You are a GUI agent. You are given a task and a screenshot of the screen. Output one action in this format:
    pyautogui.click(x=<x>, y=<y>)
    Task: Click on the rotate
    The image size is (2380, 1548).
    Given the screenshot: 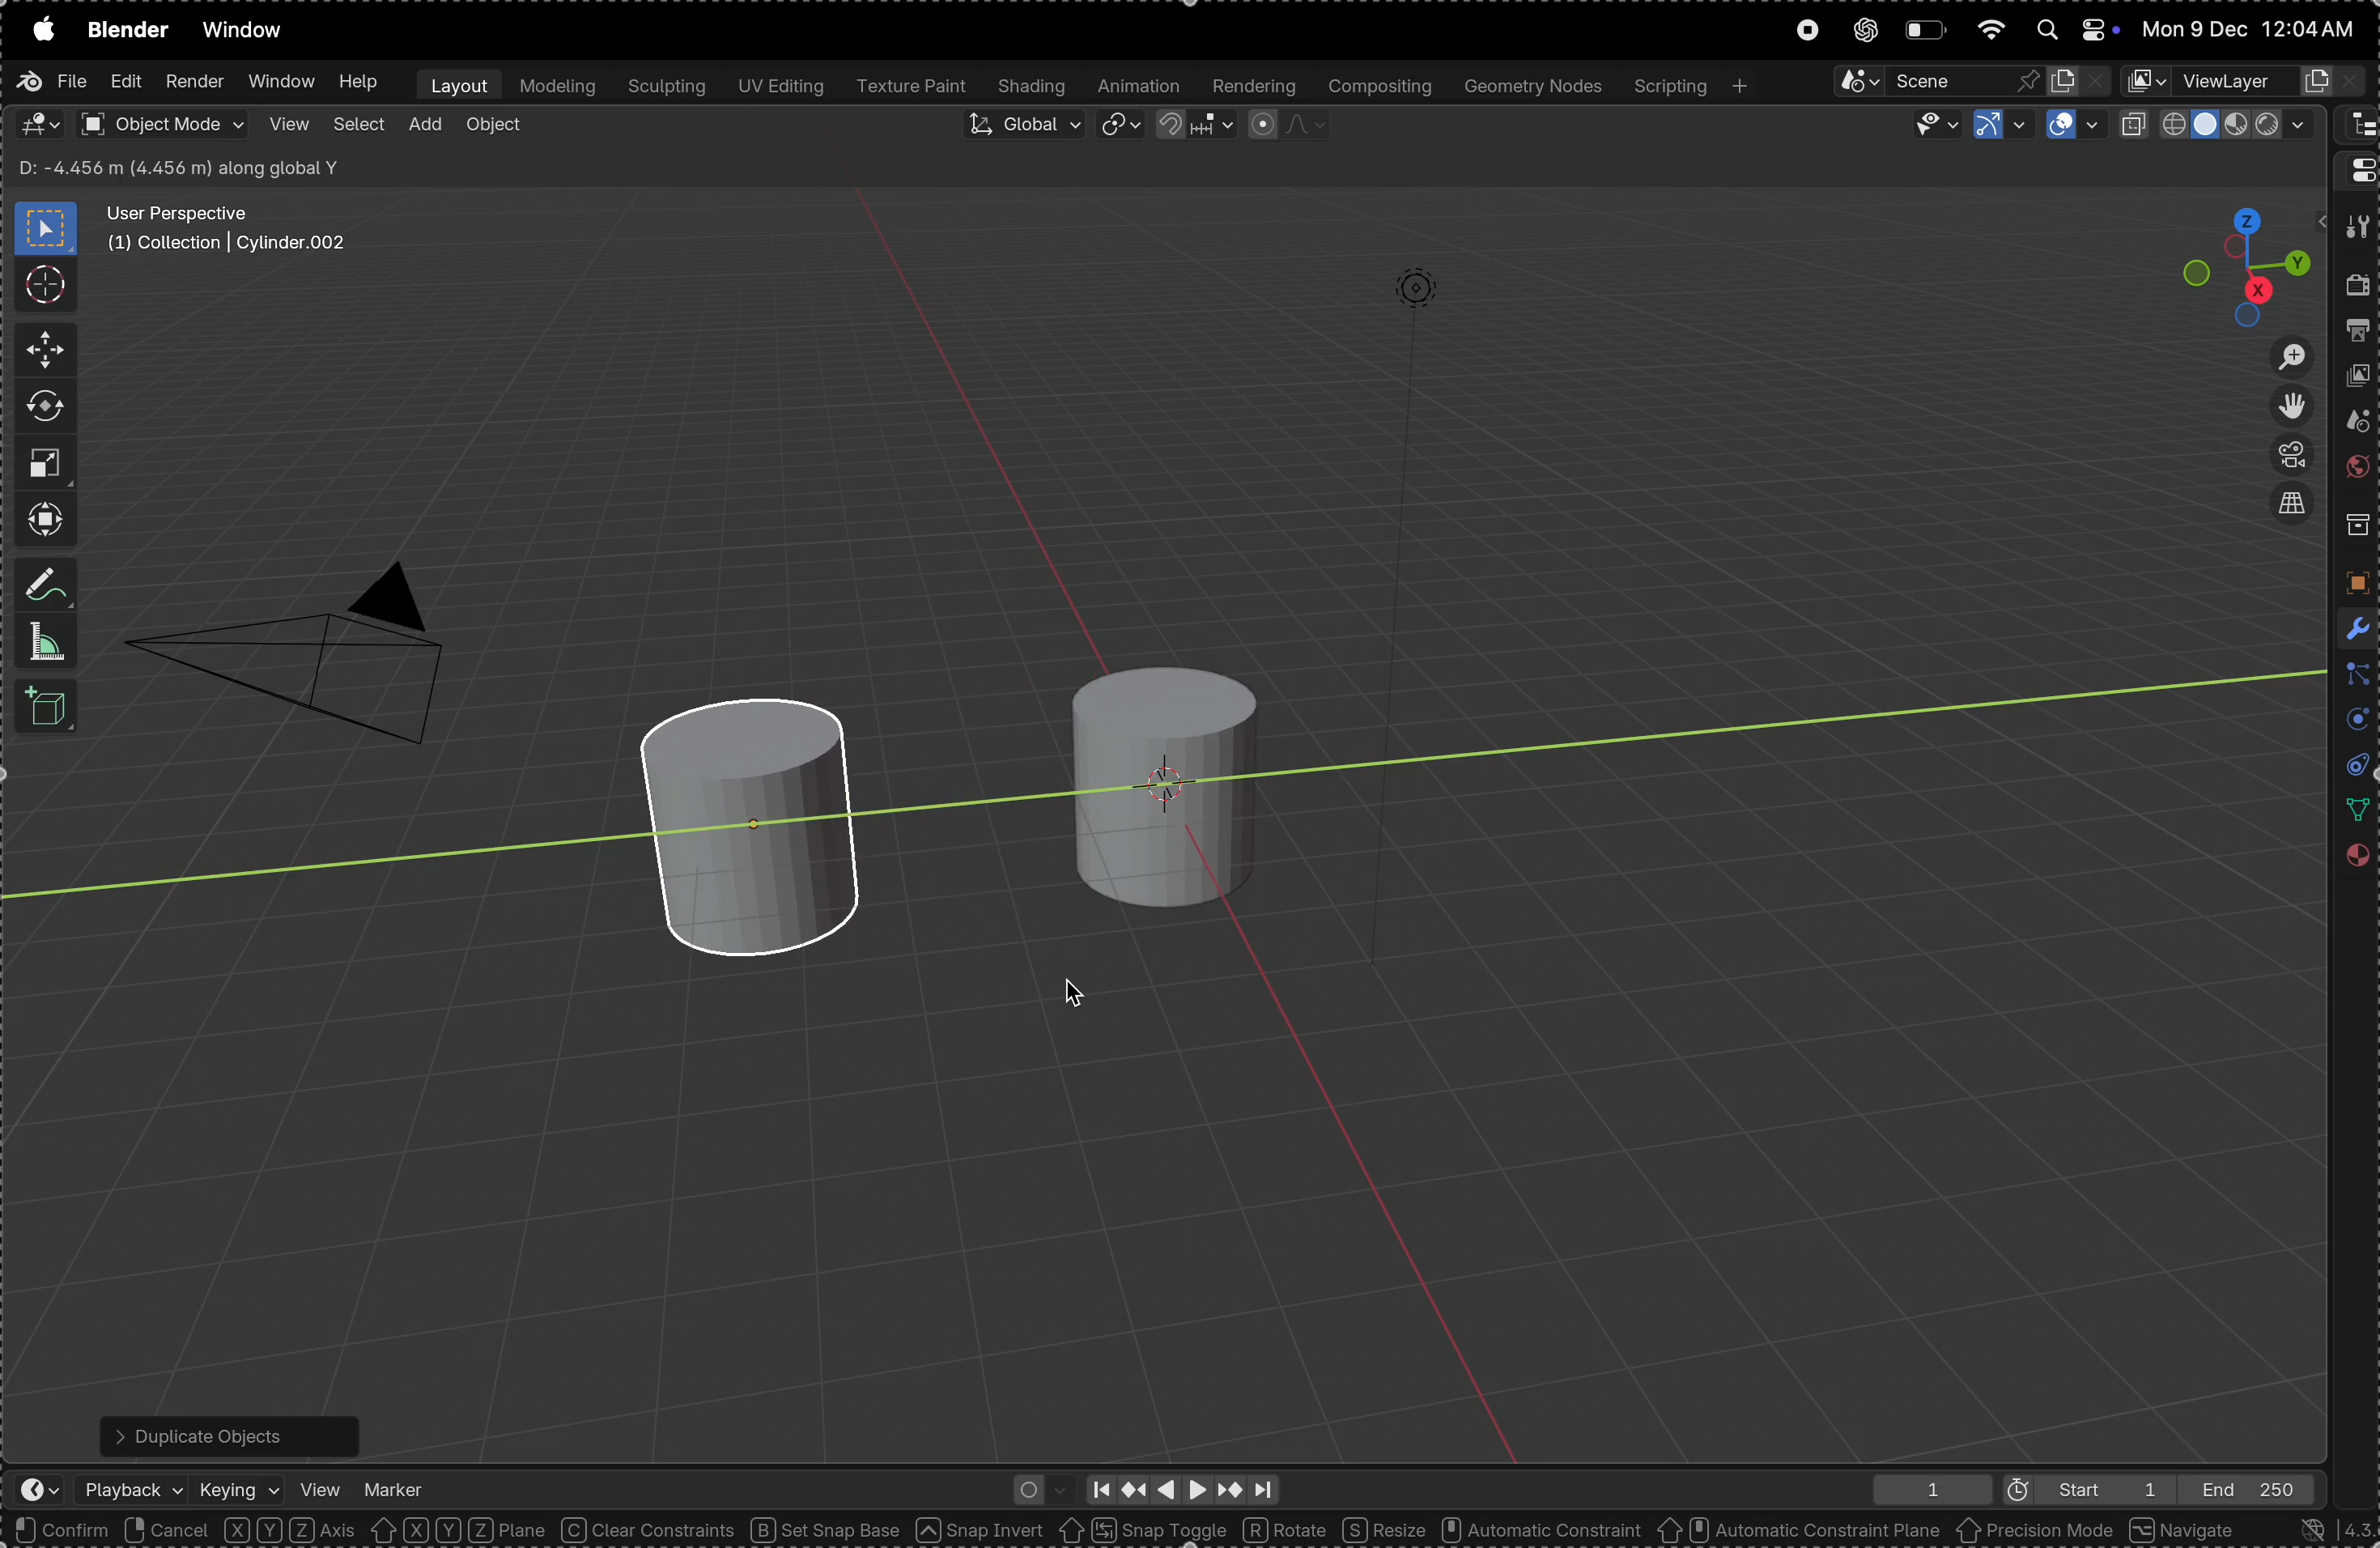 What is the action you would take?
    pyautogui.click(x=1288, y=1528)
    